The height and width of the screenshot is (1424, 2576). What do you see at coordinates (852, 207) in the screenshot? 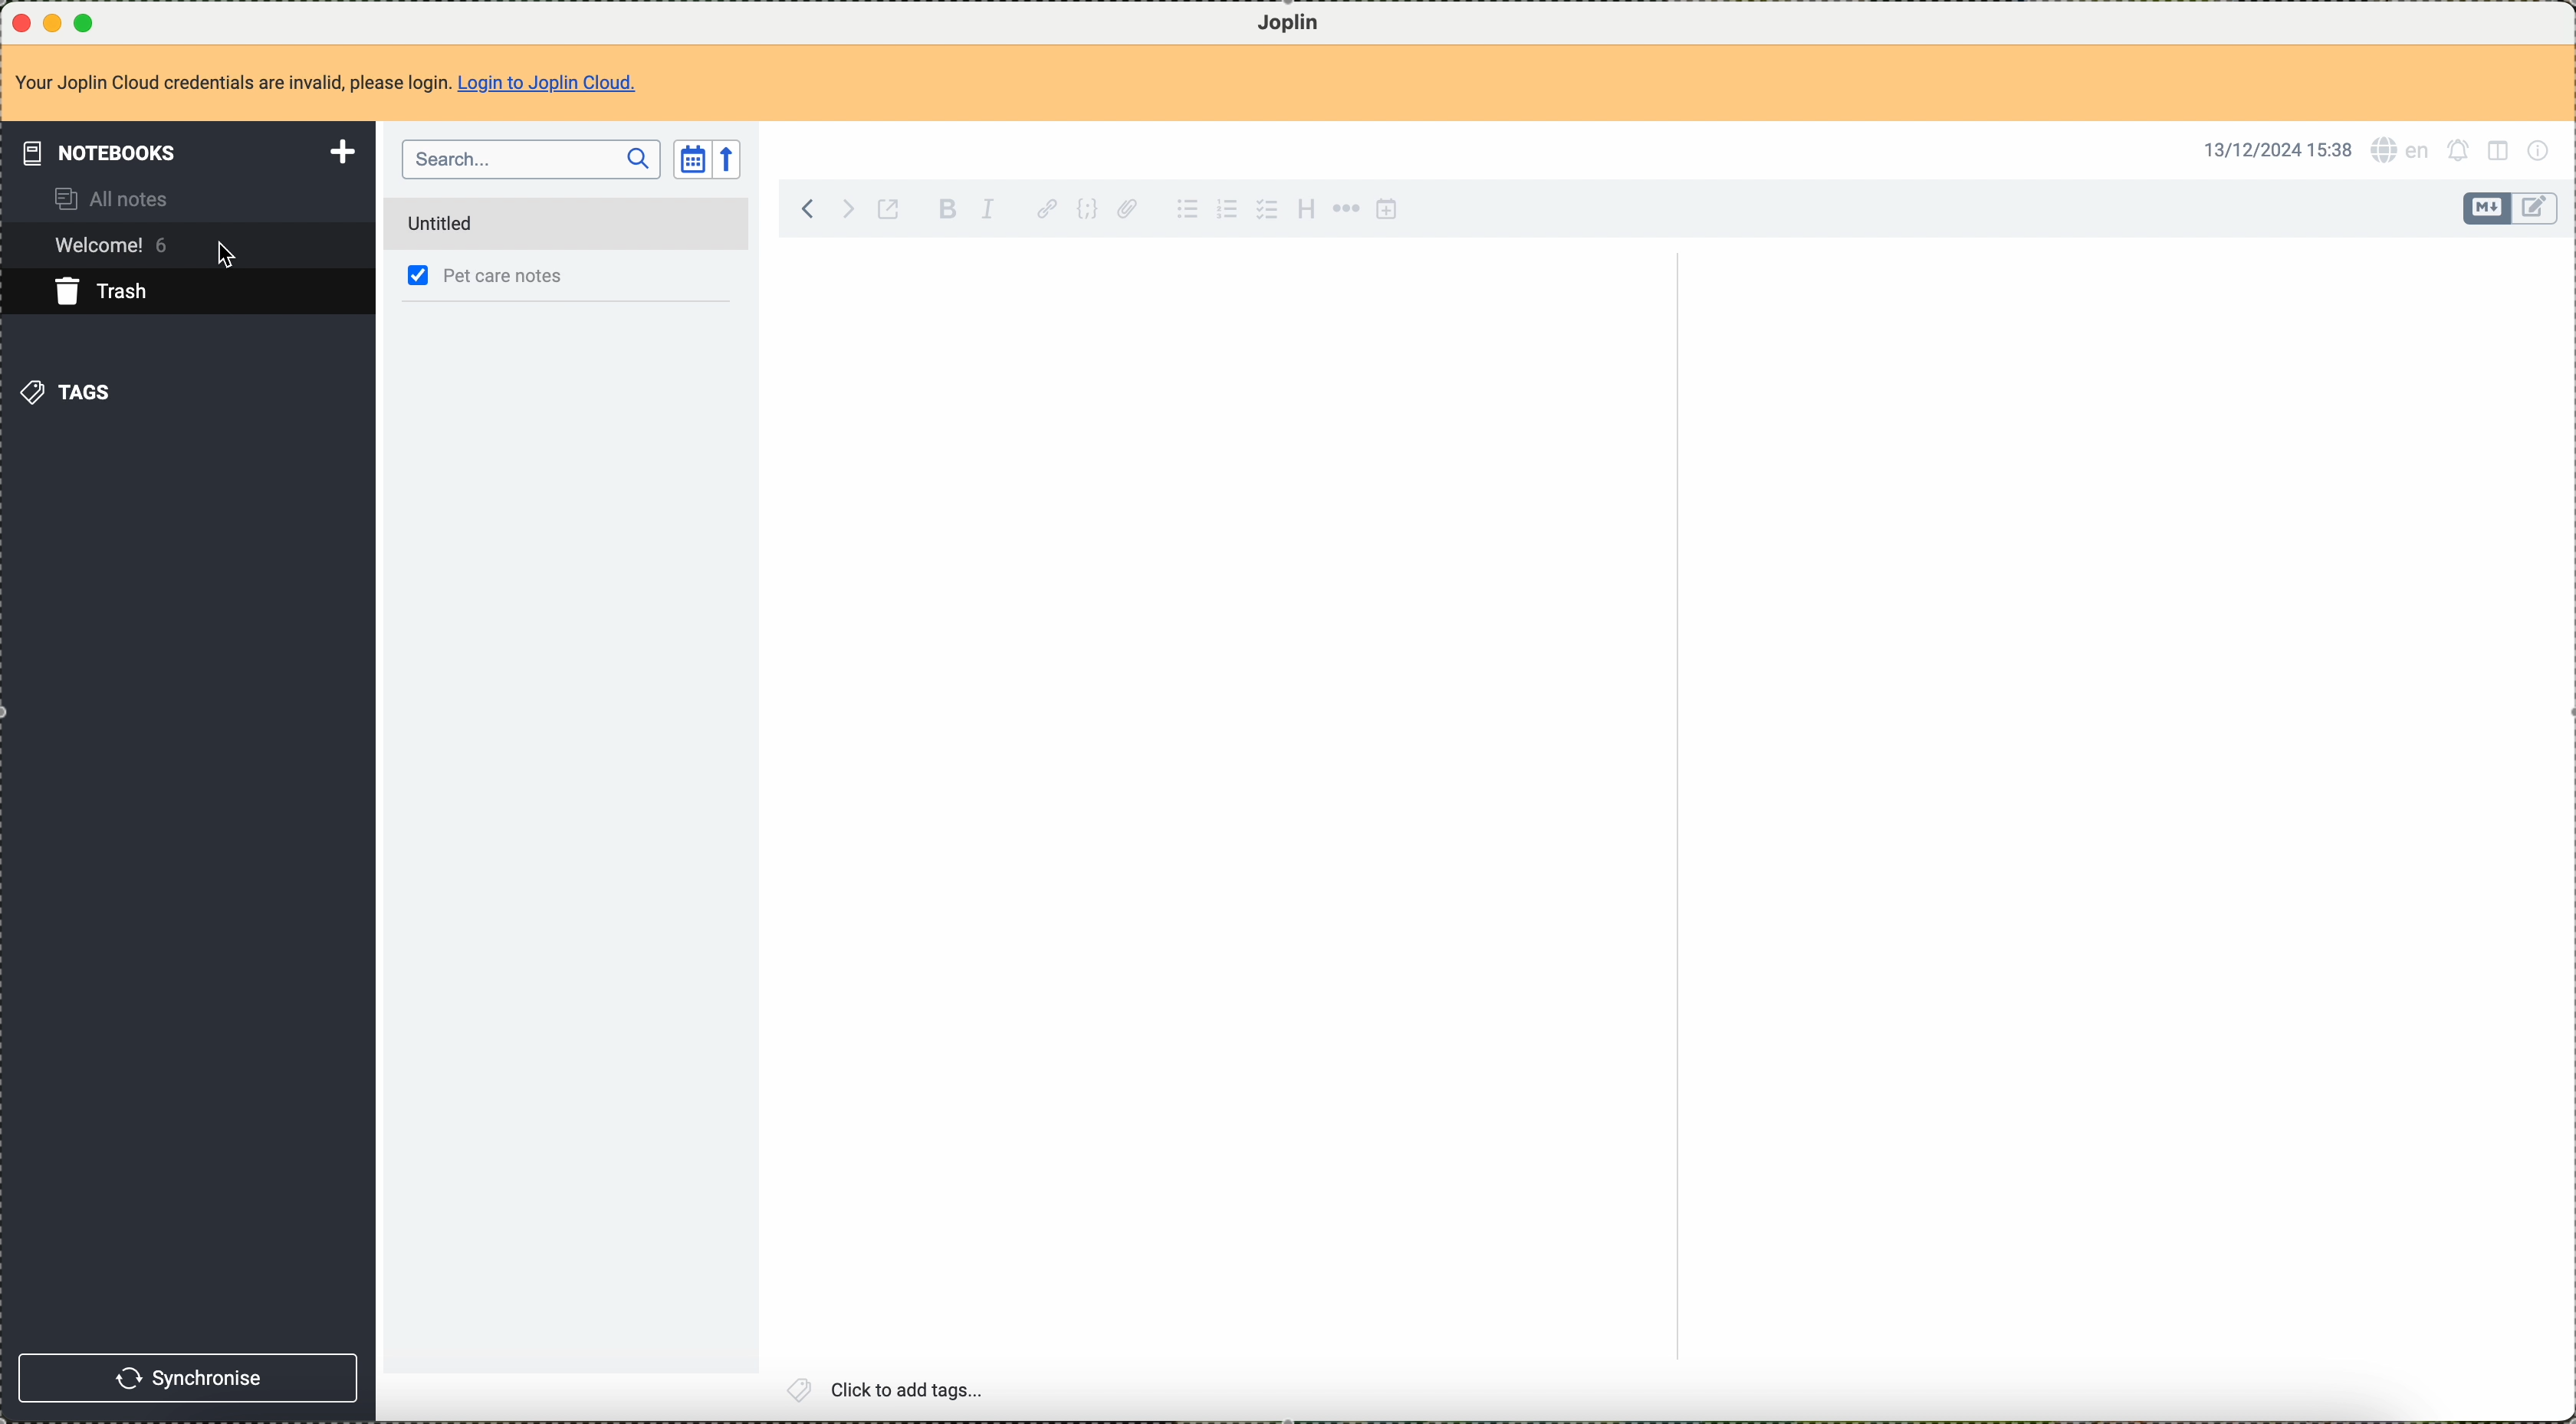
I see `foward` at bounding box center [852, 207].